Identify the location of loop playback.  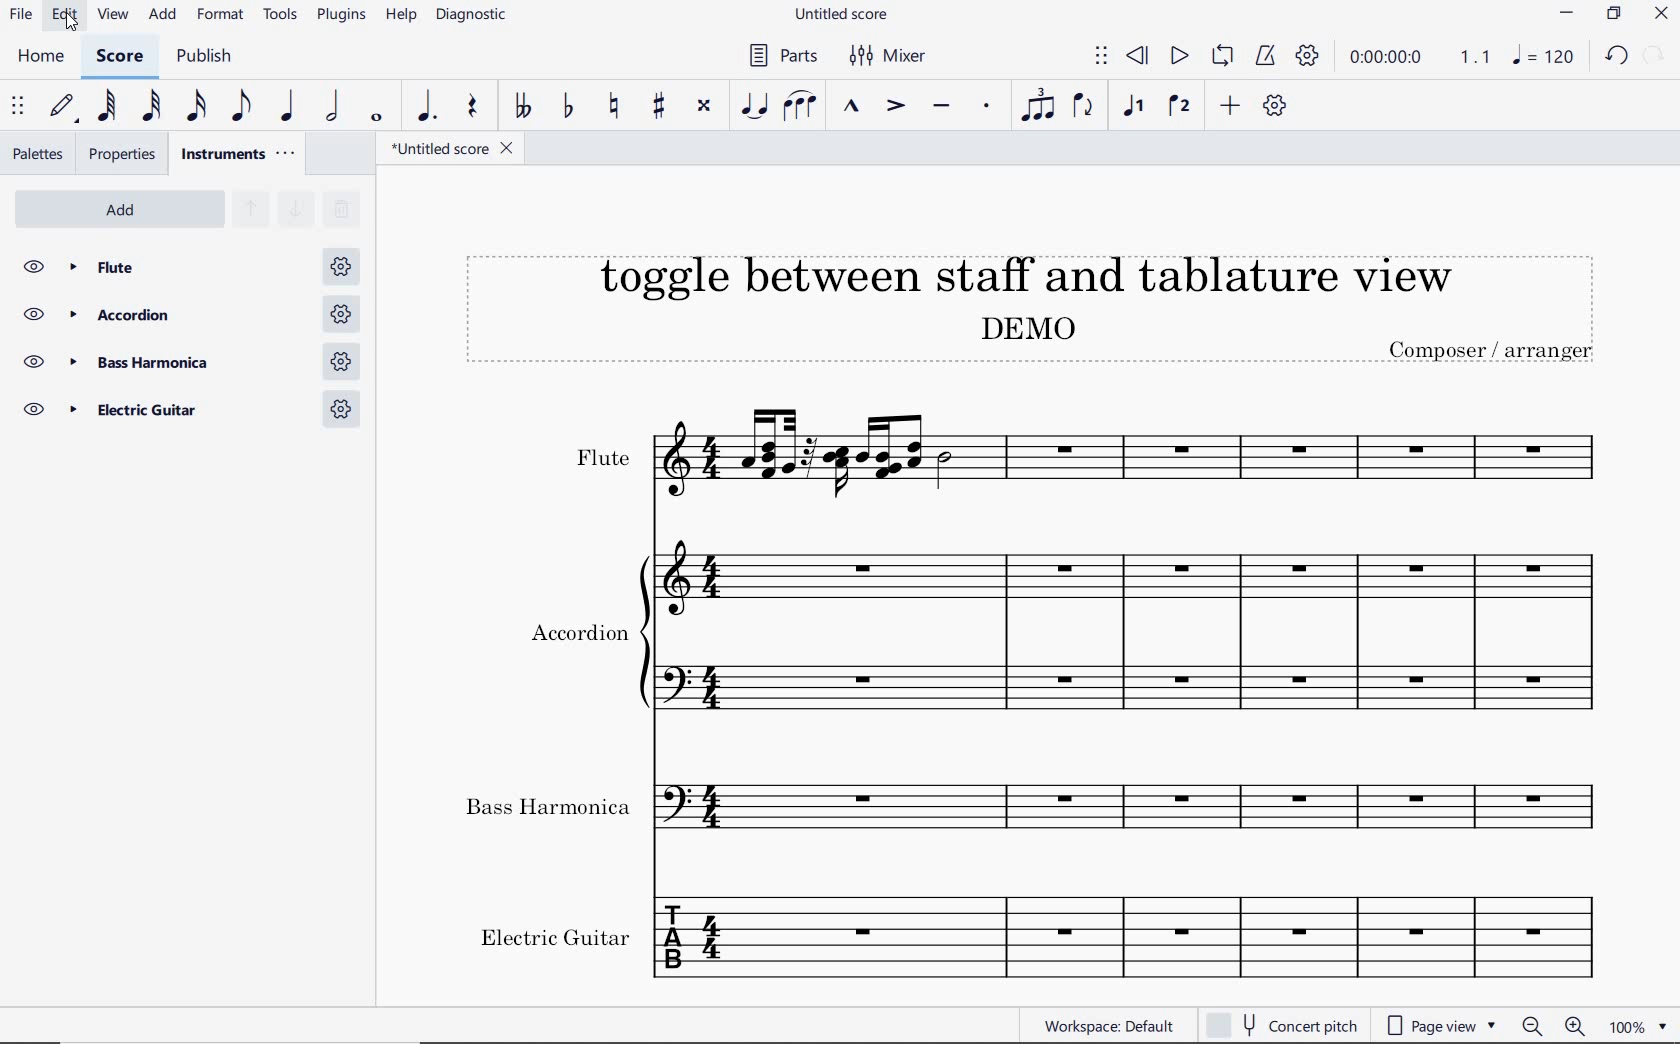
(1225, 57).